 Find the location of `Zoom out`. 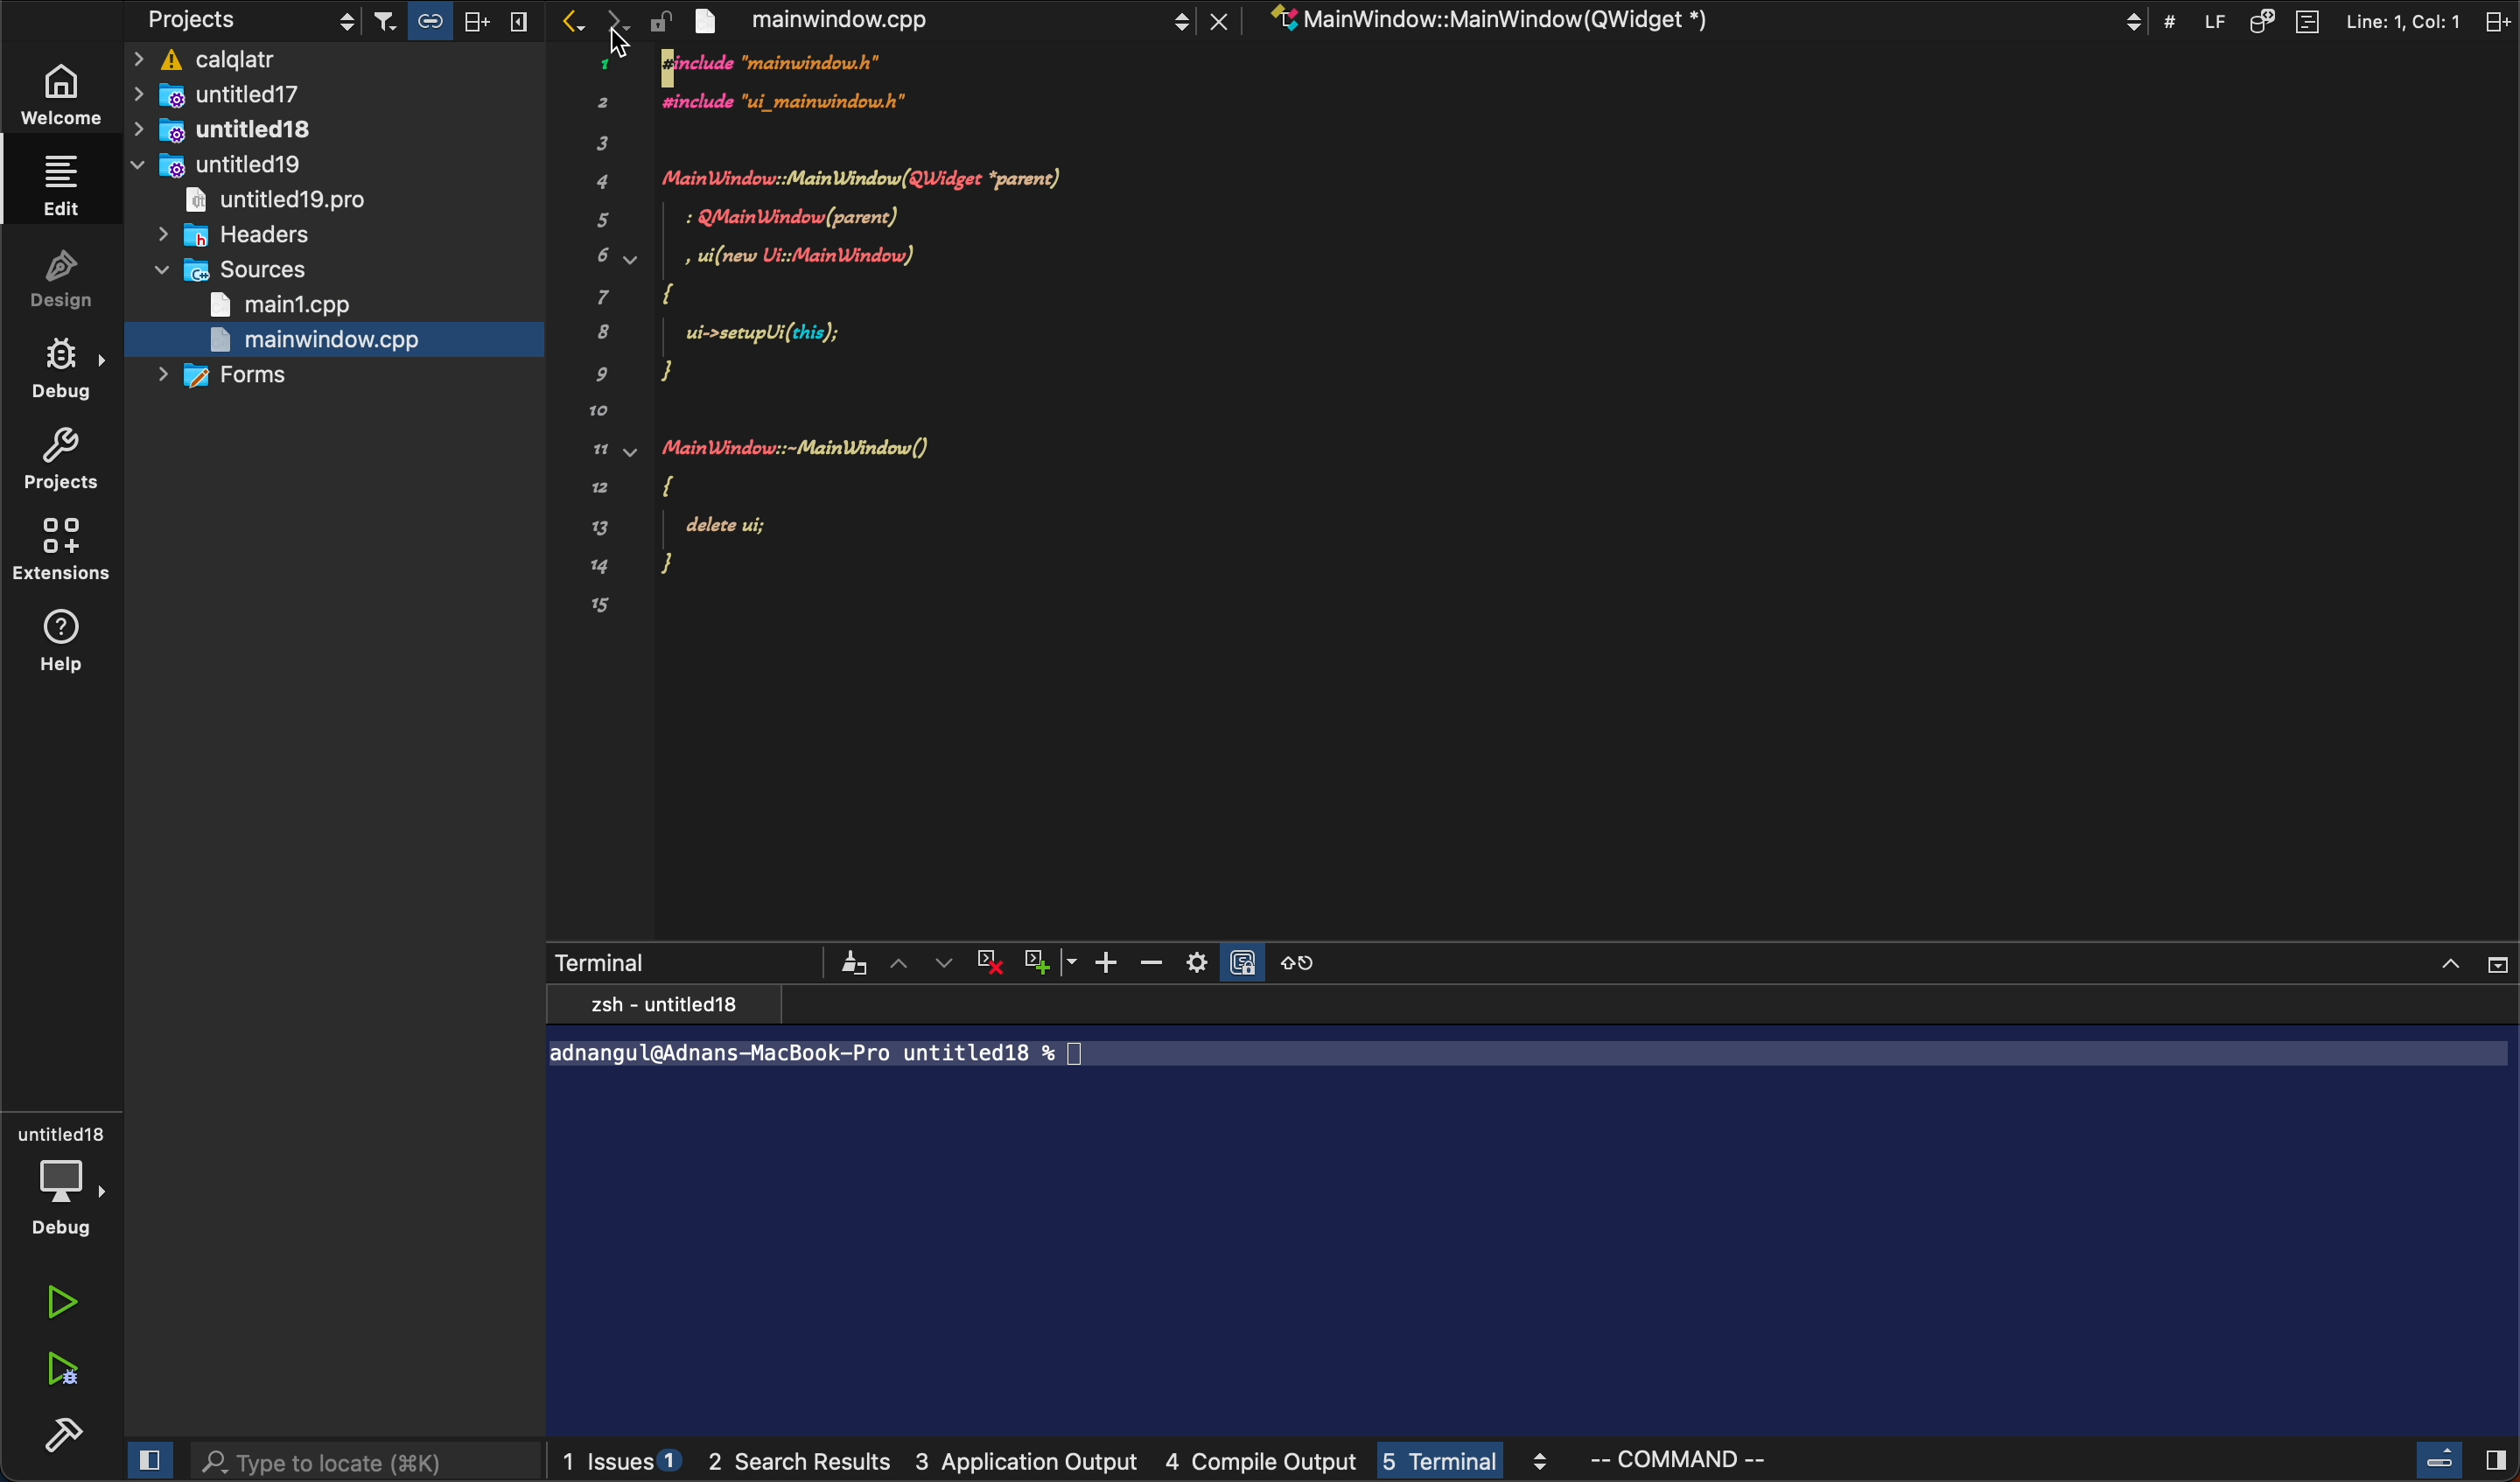

Zoom out is located at coordinates (1155, 965).